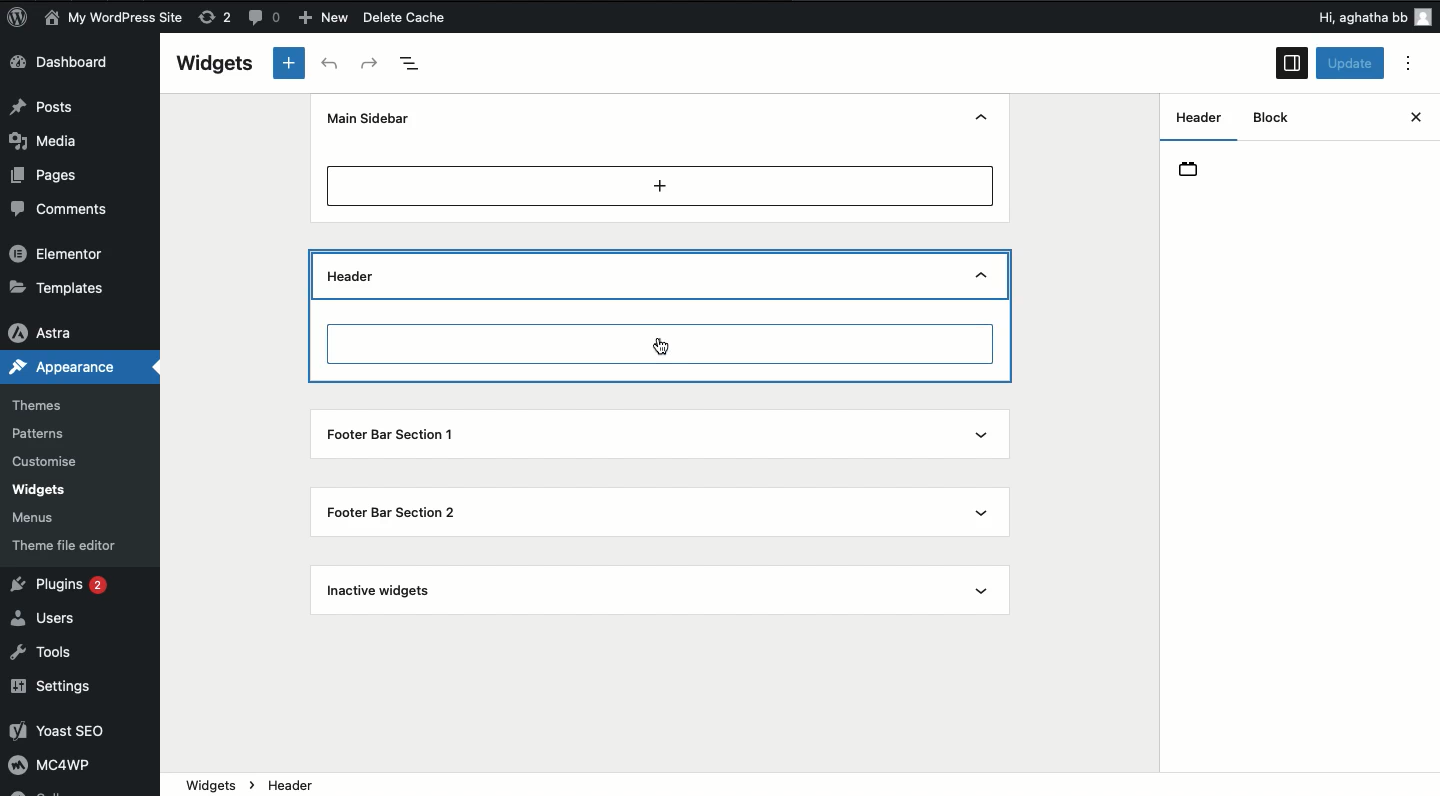 The width and height of the screenshot is (1440, 796). I want to click on Plugins 2, so click(68, 587).